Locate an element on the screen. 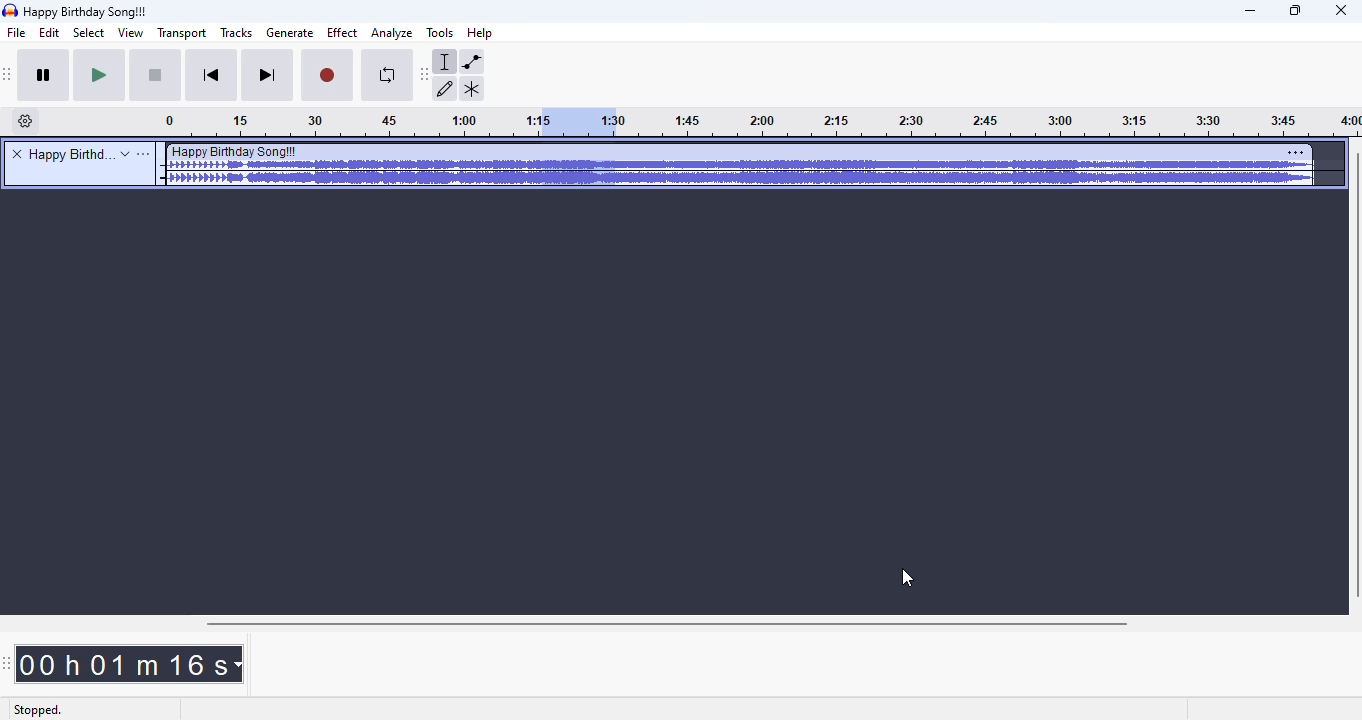 The image size is (1362, 720). maximize is located at coordinates (1296, 11).